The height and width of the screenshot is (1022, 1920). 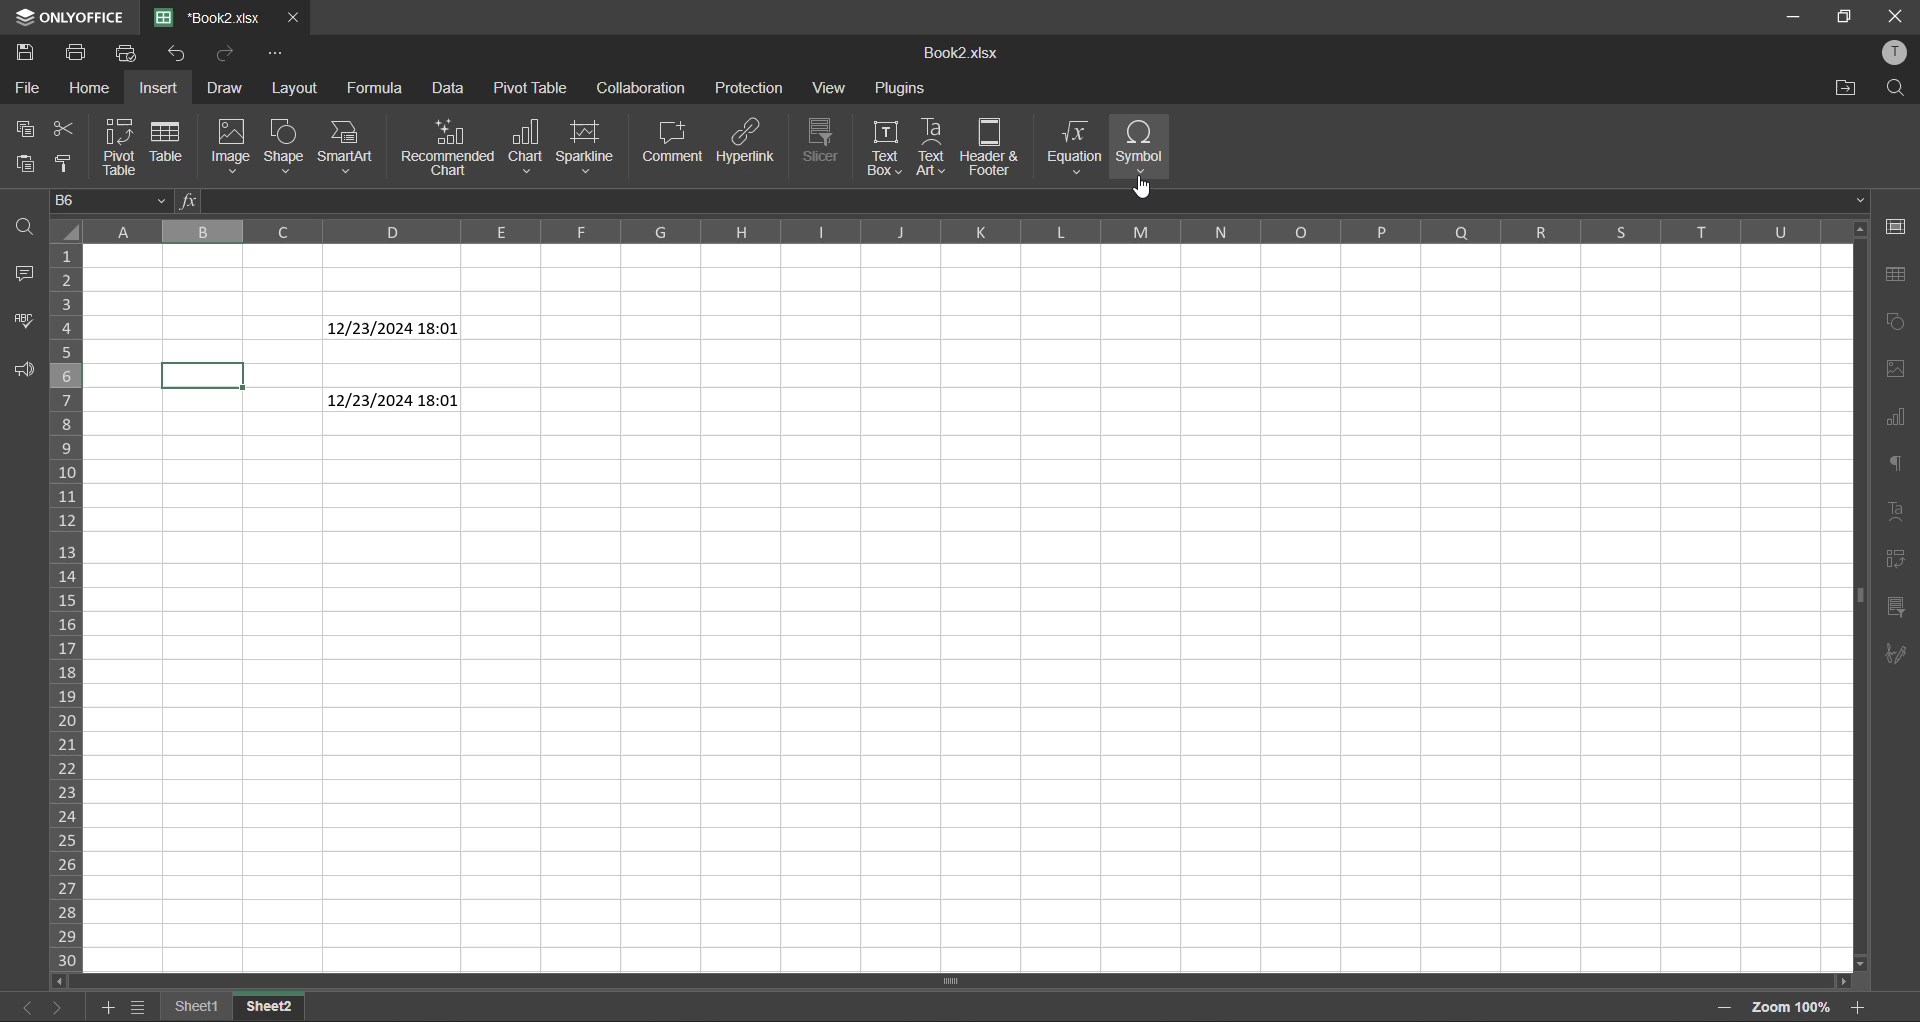 What do you see at coordinates (960, 58) in the screenshot?
I see `book2.xlsx` at bounding box center [960, 58].